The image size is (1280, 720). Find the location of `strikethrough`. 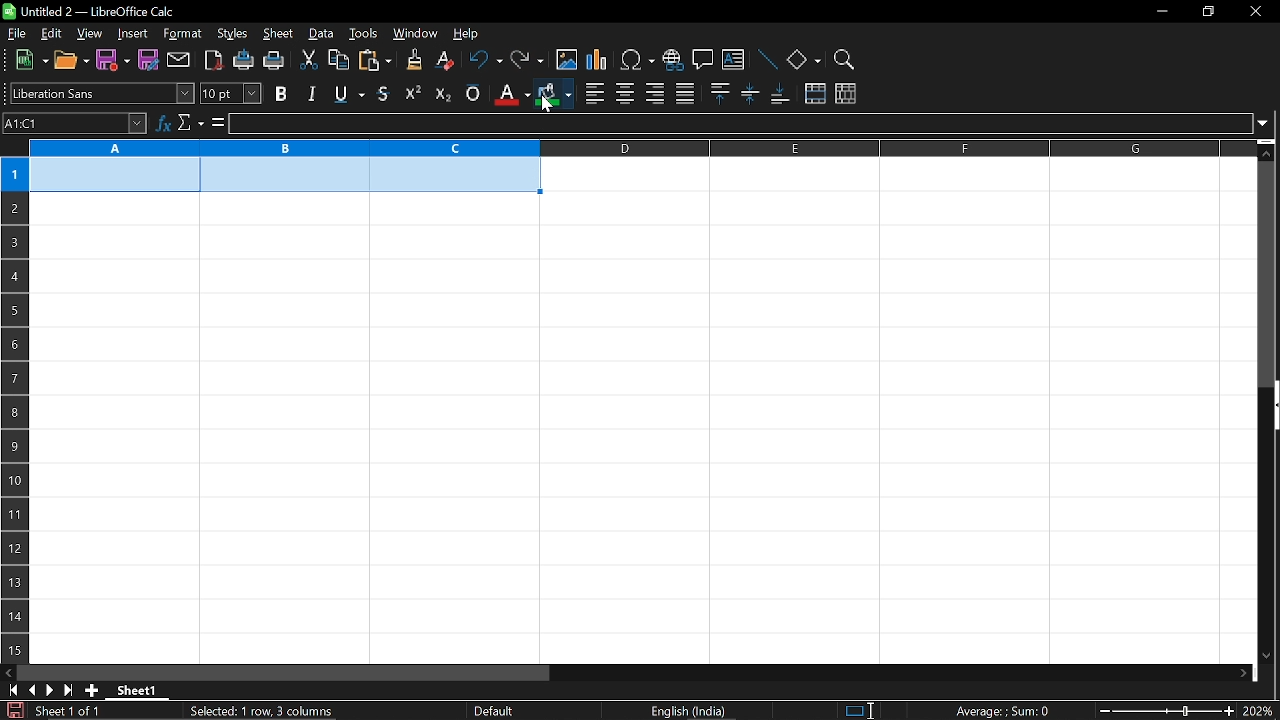

strikethrough is located at coordinates (384, 92).